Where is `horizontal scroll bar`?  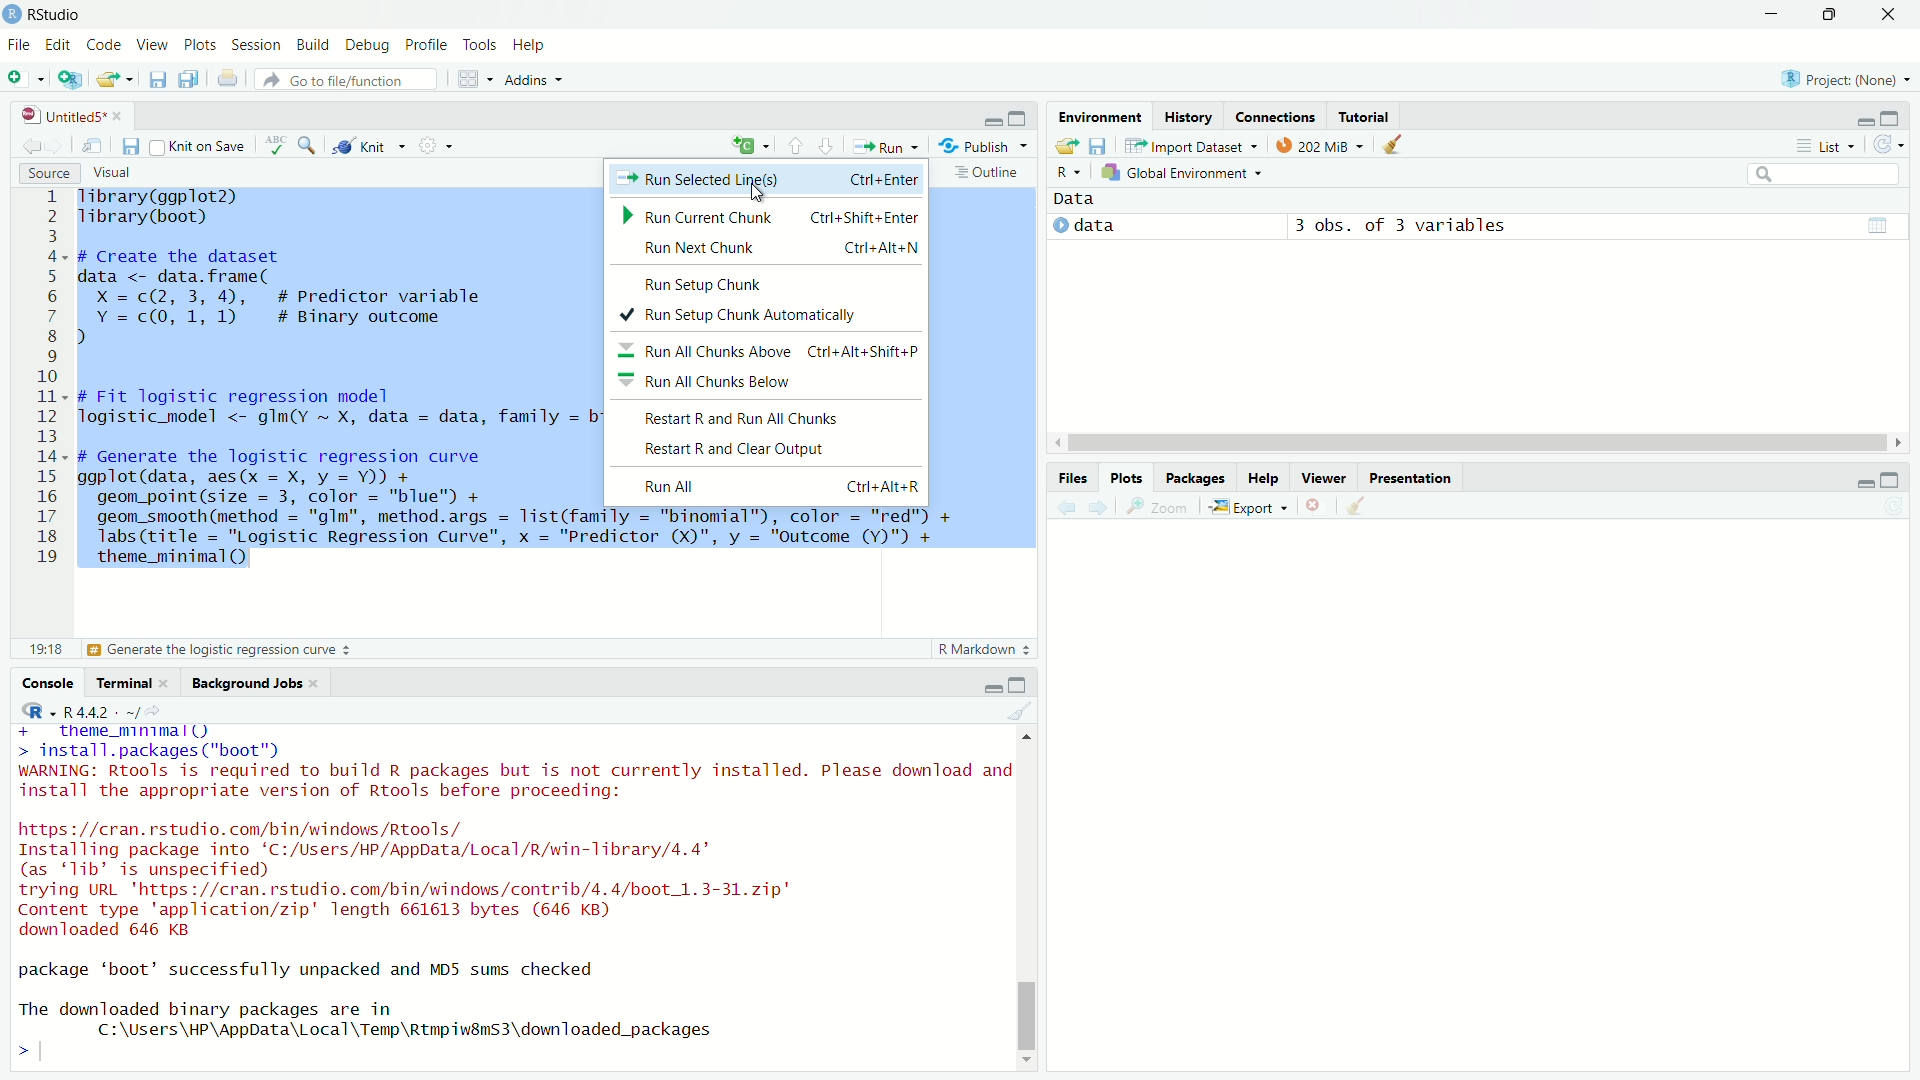
horizontal scroll bar is located at coordinates (1478, 443).